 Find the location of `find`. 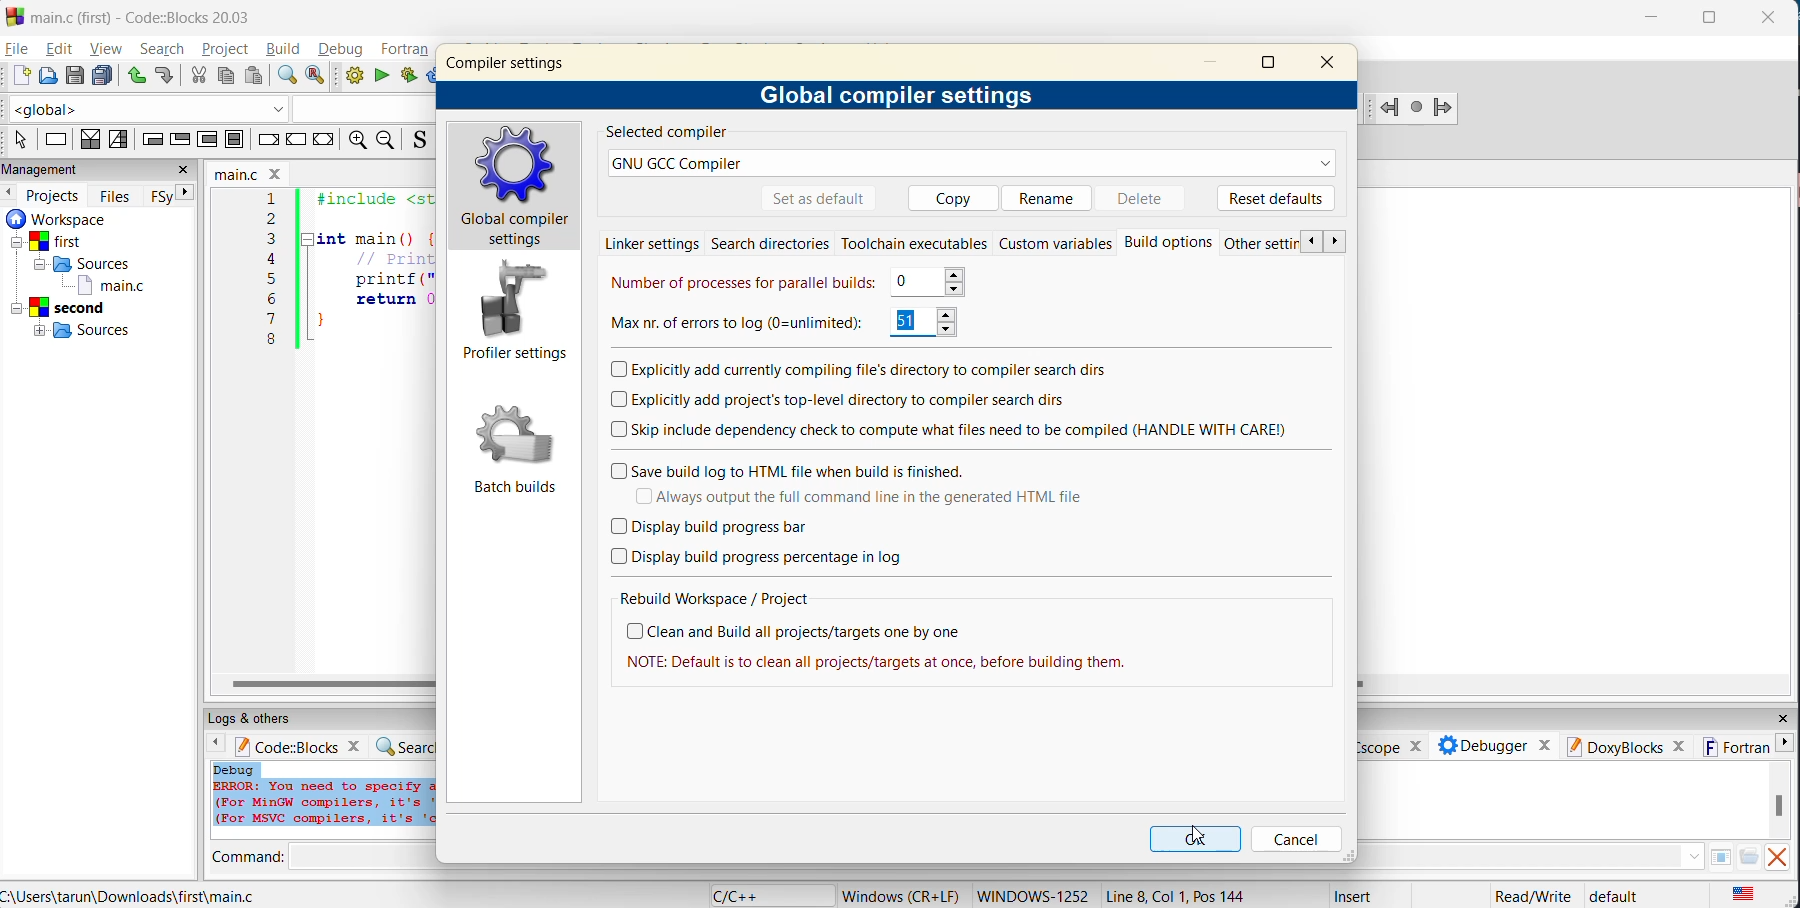

find is located at coordinates (286, 78).